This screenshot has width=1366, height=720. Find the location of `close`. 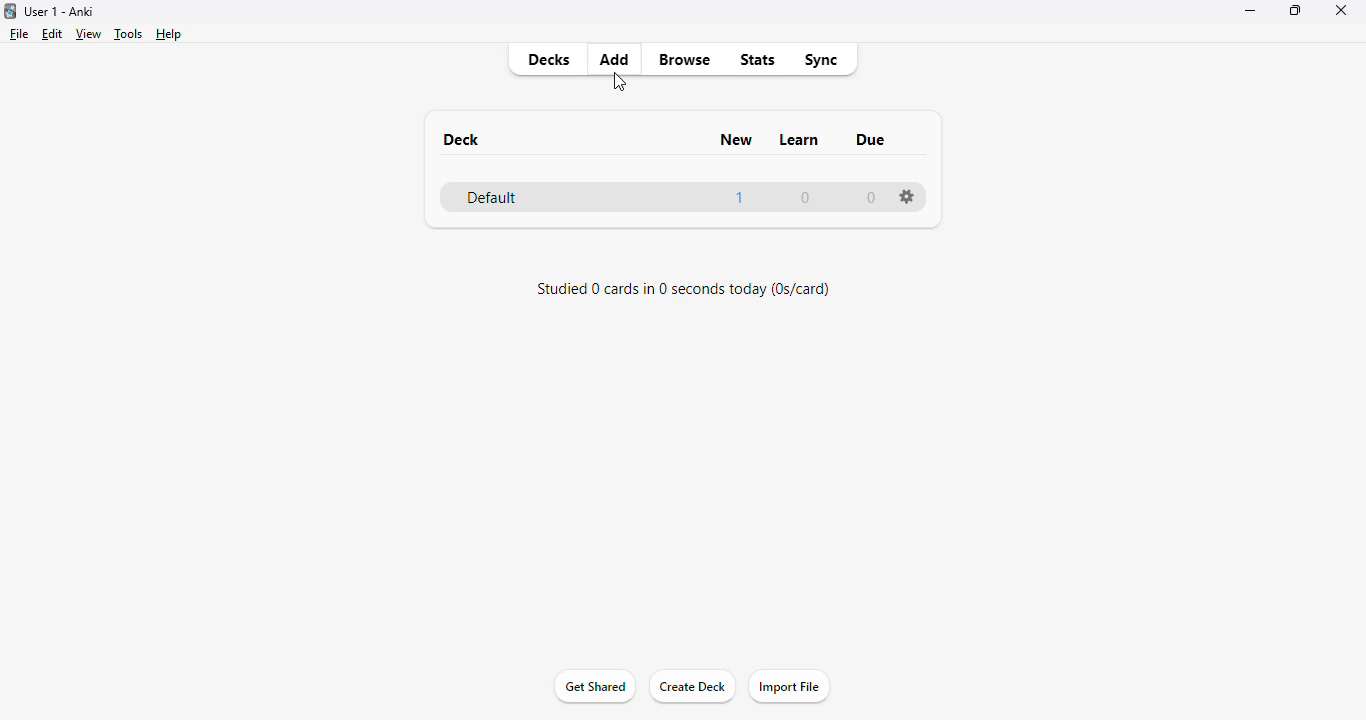

close is located at coordinates (1341, 10).